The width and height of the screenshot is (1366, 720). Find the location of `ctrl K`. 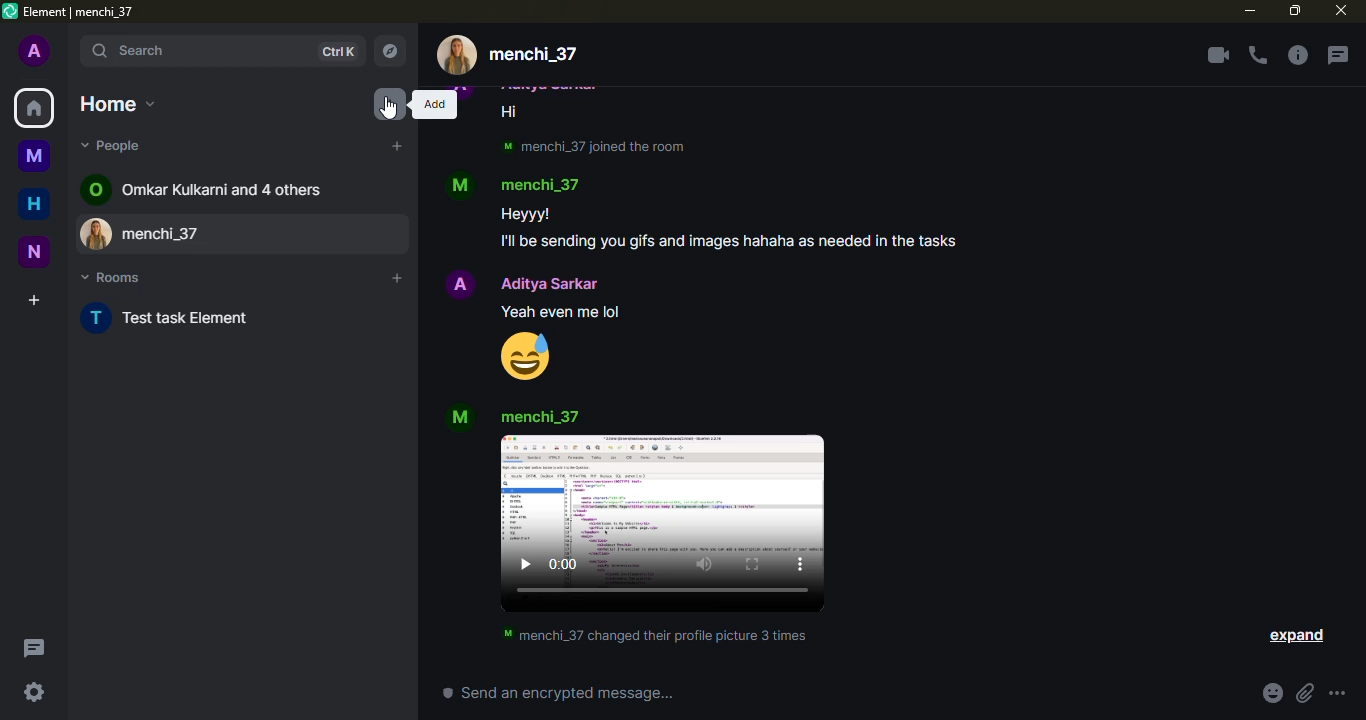

ctrl K is located at coordinates (337, 52).